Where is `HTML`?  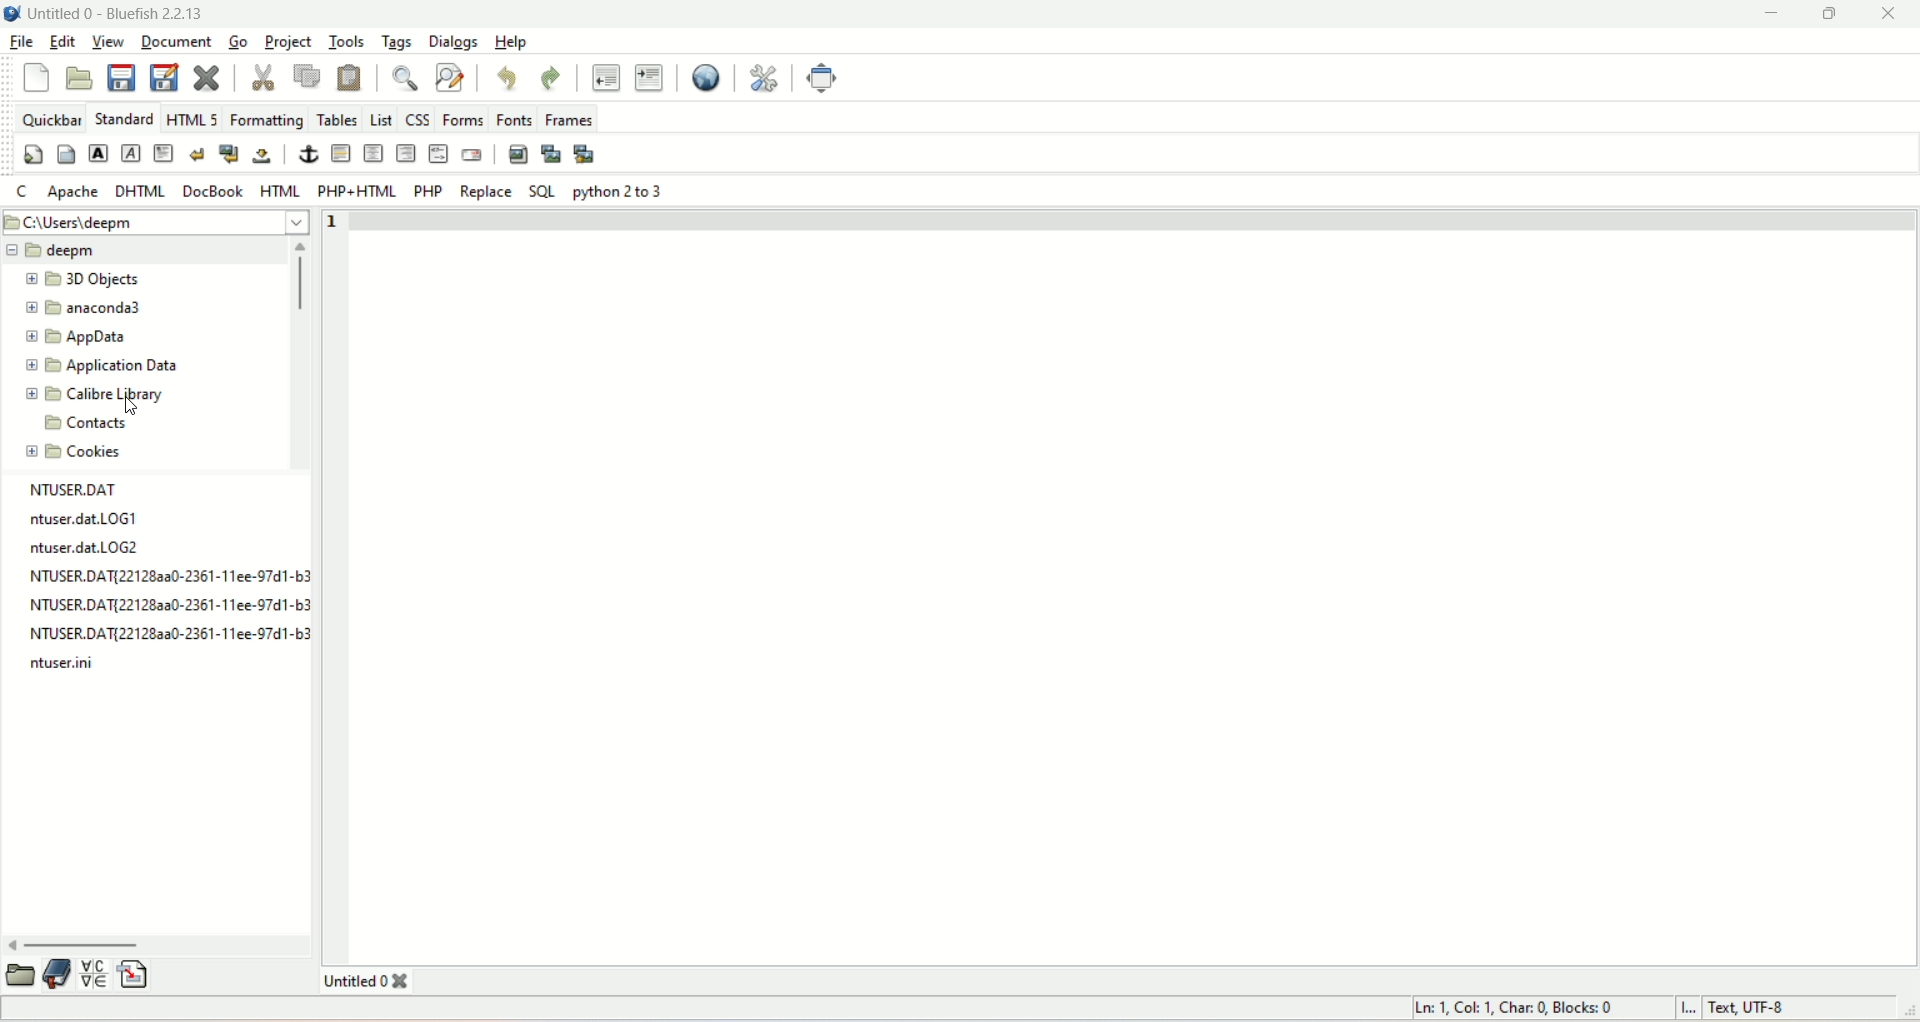
HTML is located at coordinates (279, 189).